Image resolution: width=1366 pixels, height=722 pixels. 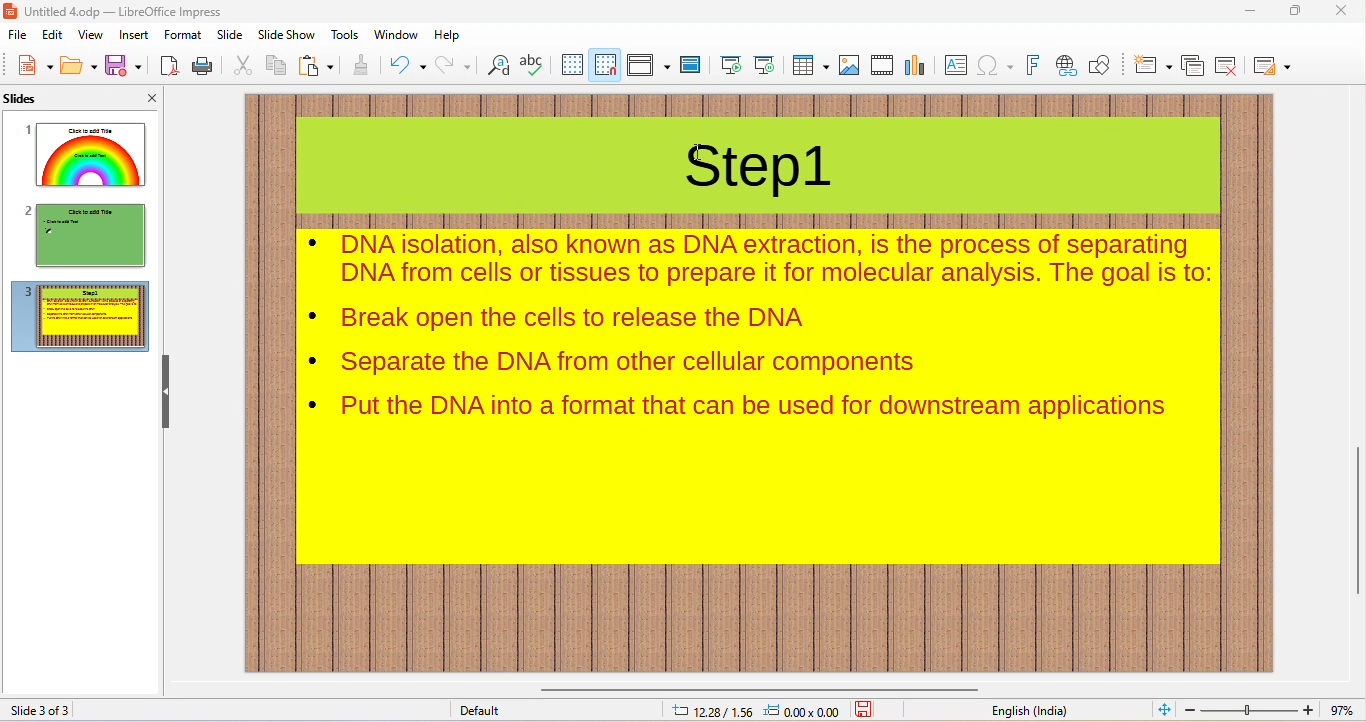 What do you see at coordinates (1298, 10) in the screenshot?
I see `maximize` at bounding box center [1298, 10].